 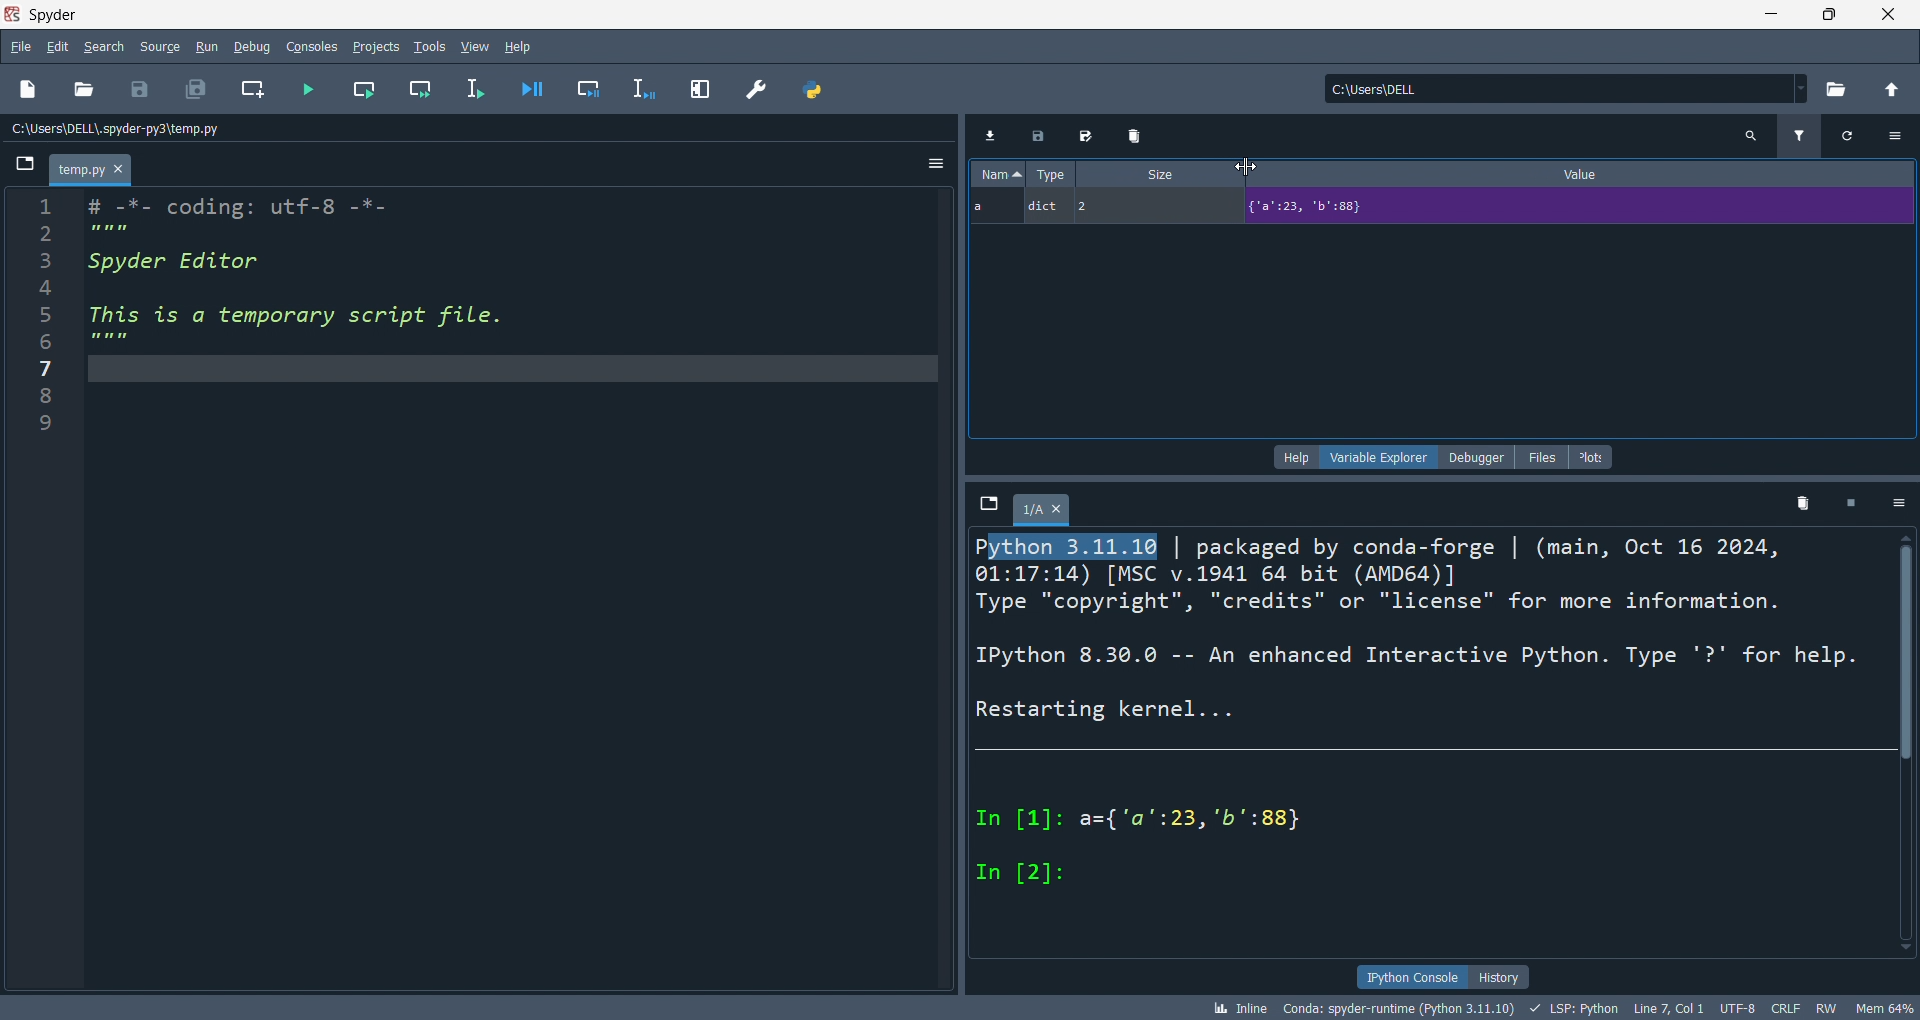 I want to click on refresh, so click(x=1850, y=136).